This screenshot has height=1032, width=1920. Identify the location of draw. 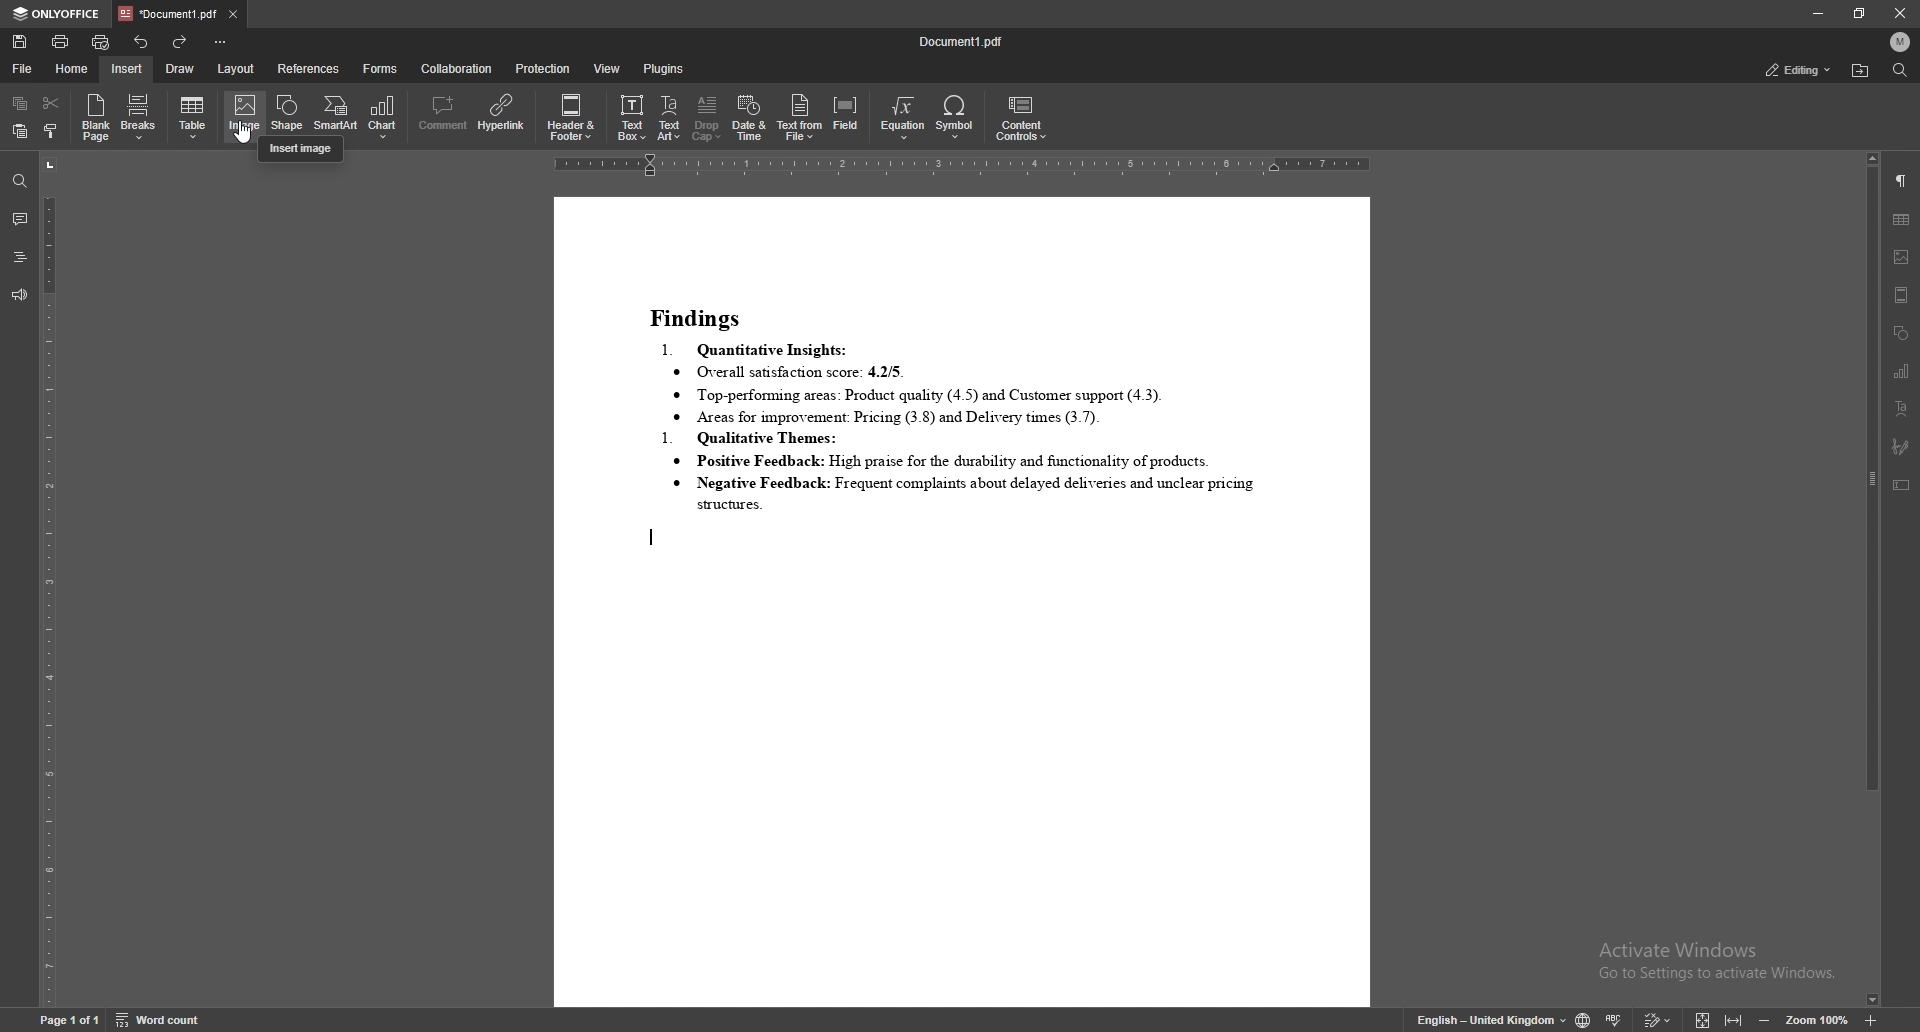
(181, 68).